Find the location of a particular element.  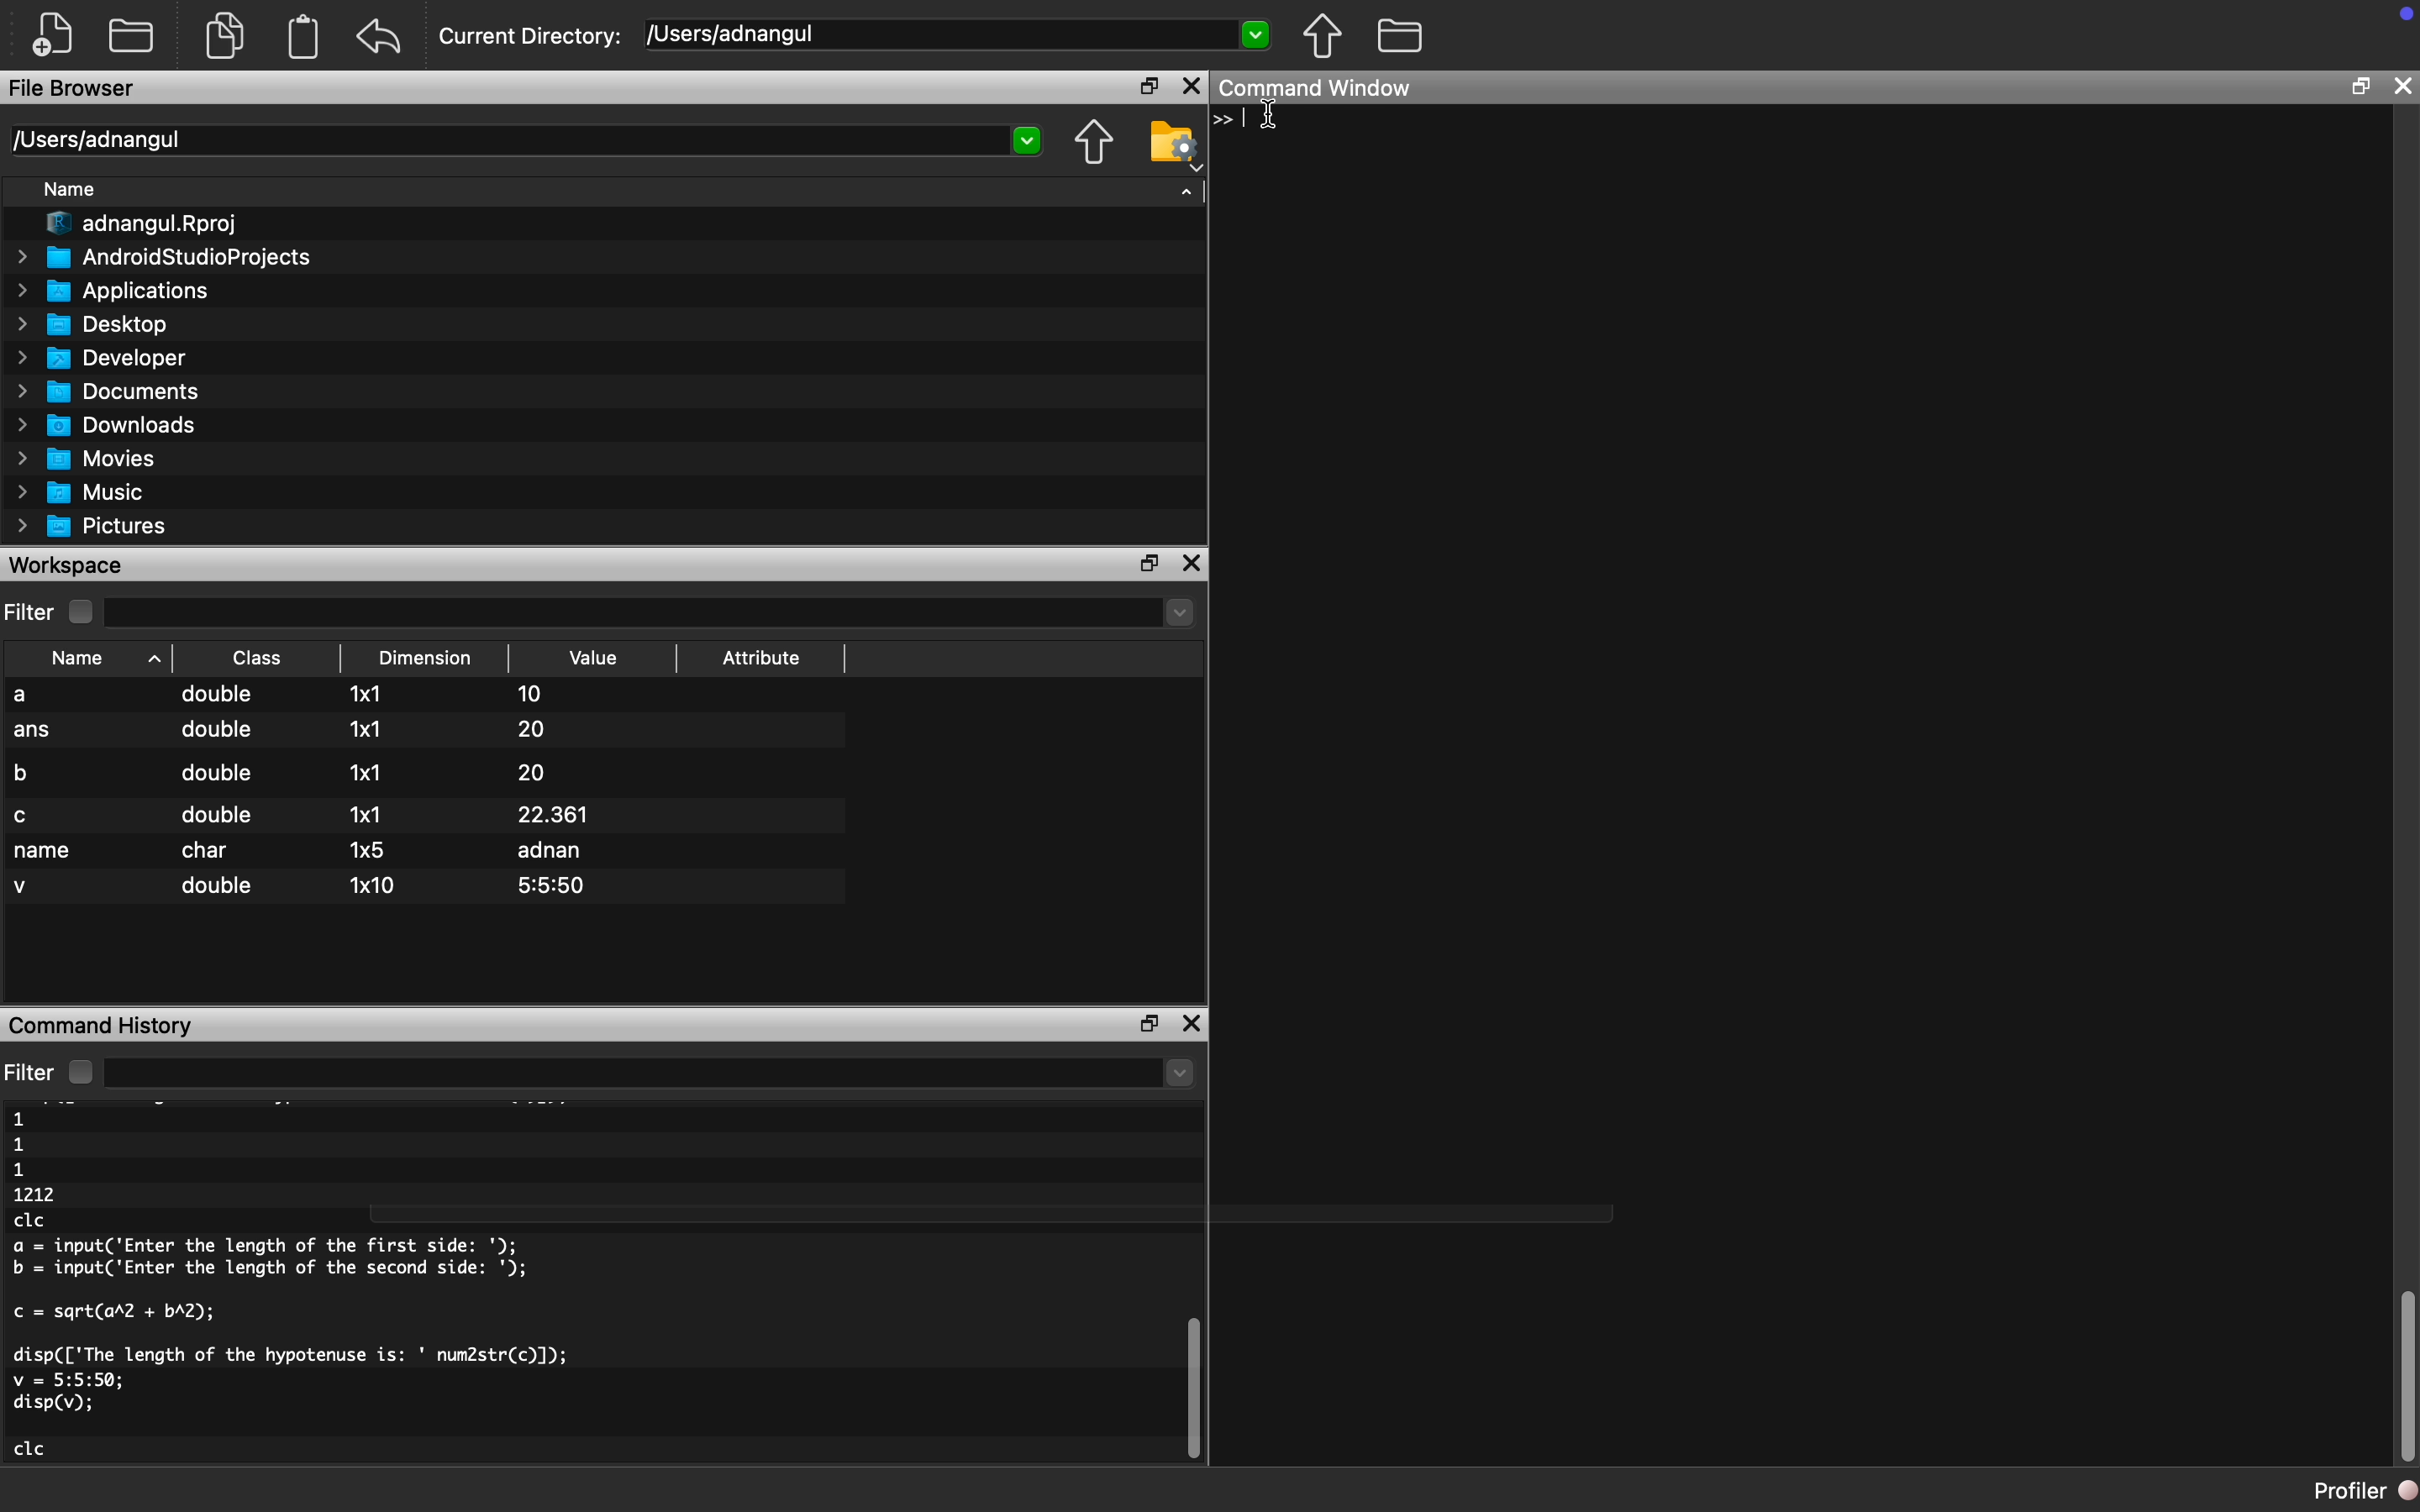

name is located at coordinates (43, 851).